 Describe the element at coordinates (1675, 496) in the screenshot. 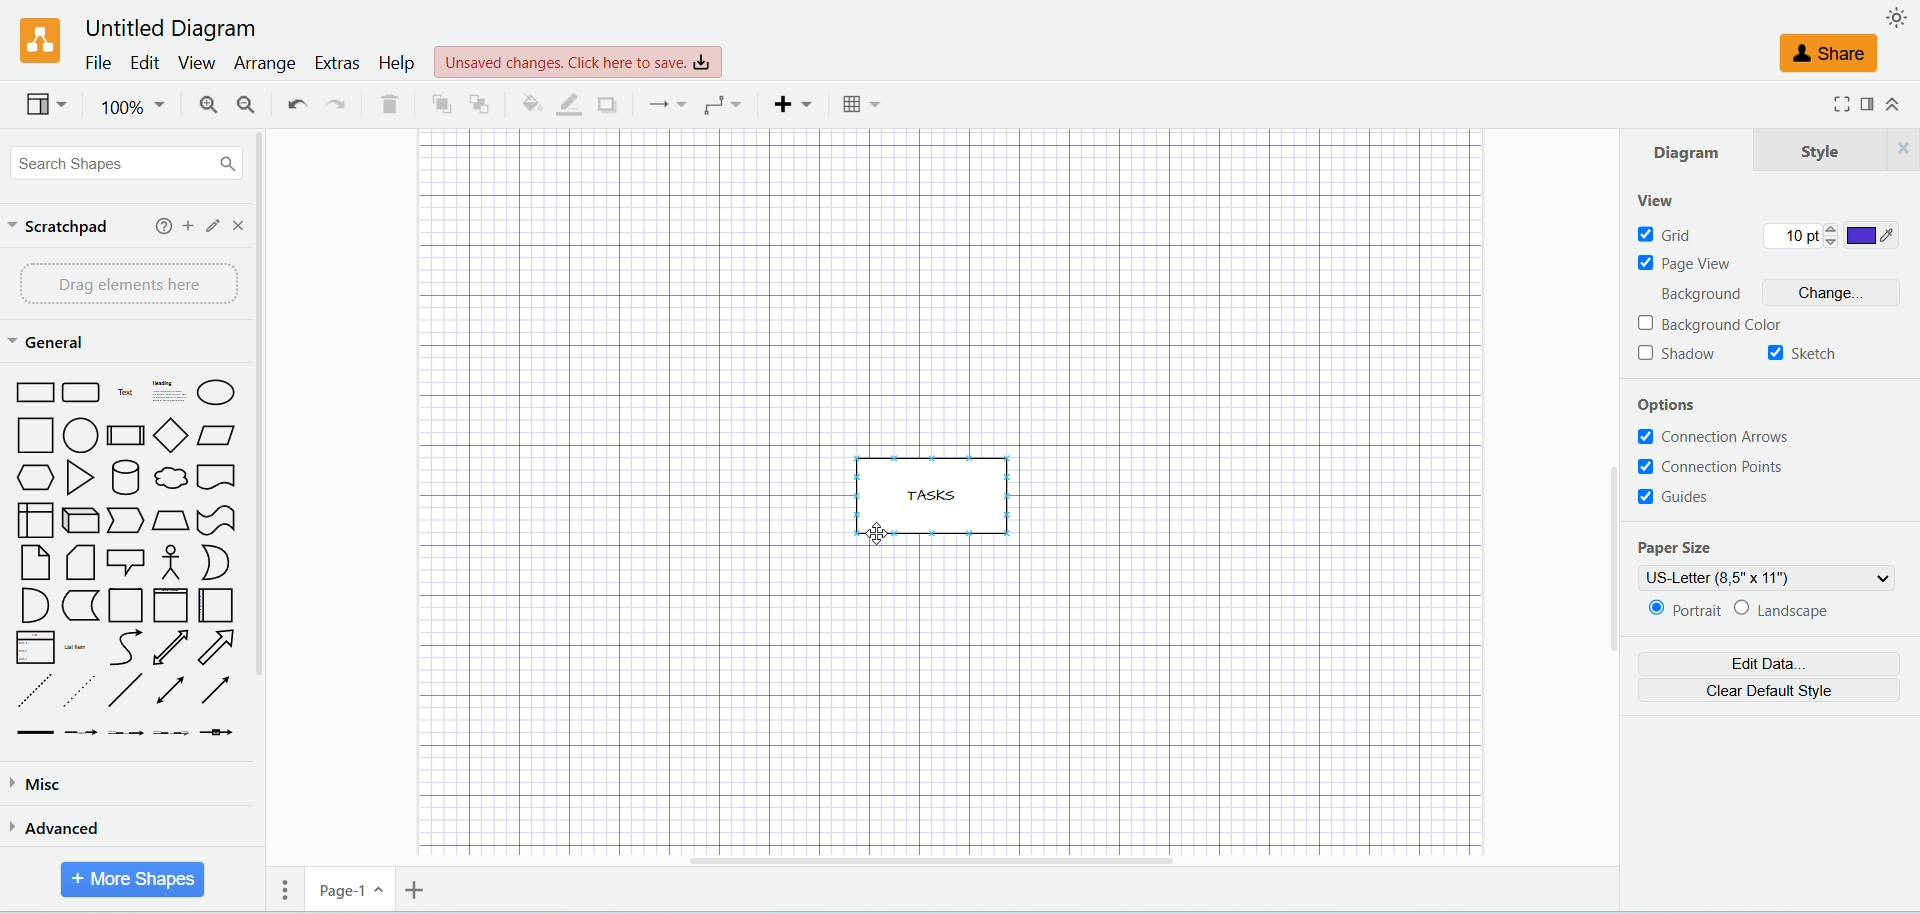

I see `guides` at that location.